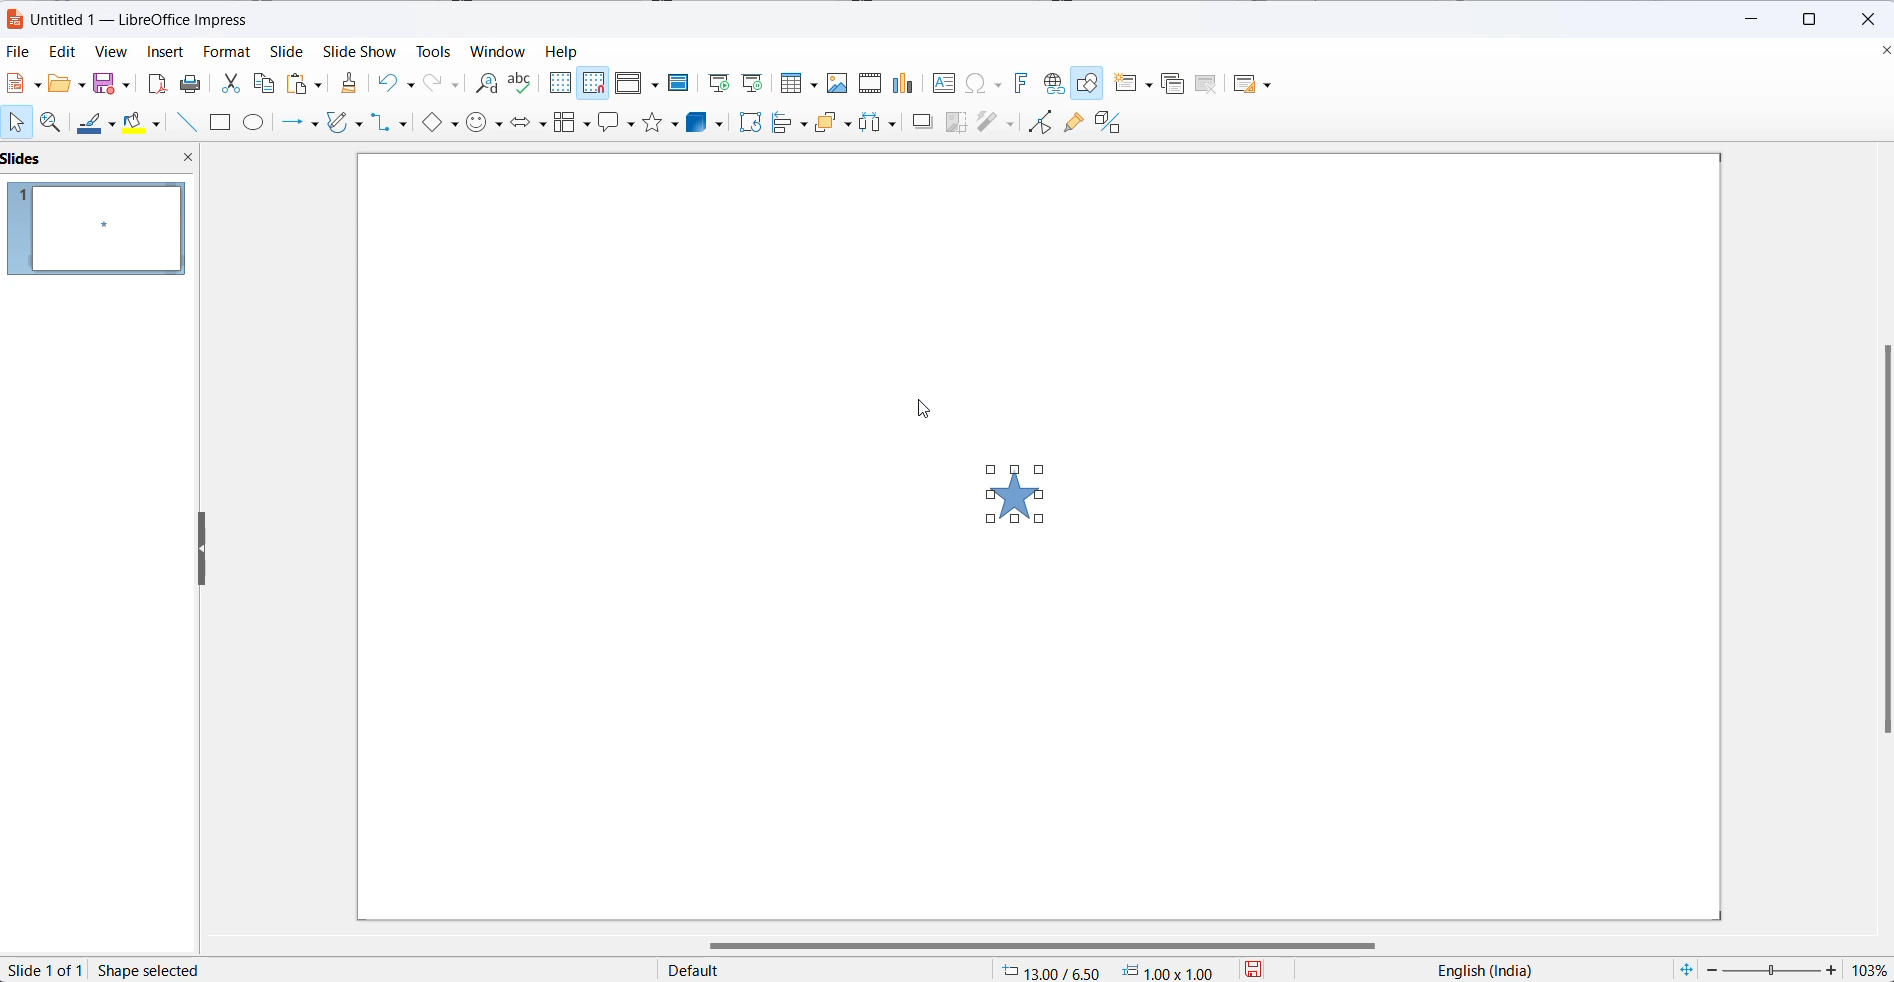  What do you see at coordinates (1110, 972) in the screenshot?
I see `6.60/-0.37    0.00x0.00` at bounding box center [1110, 972].